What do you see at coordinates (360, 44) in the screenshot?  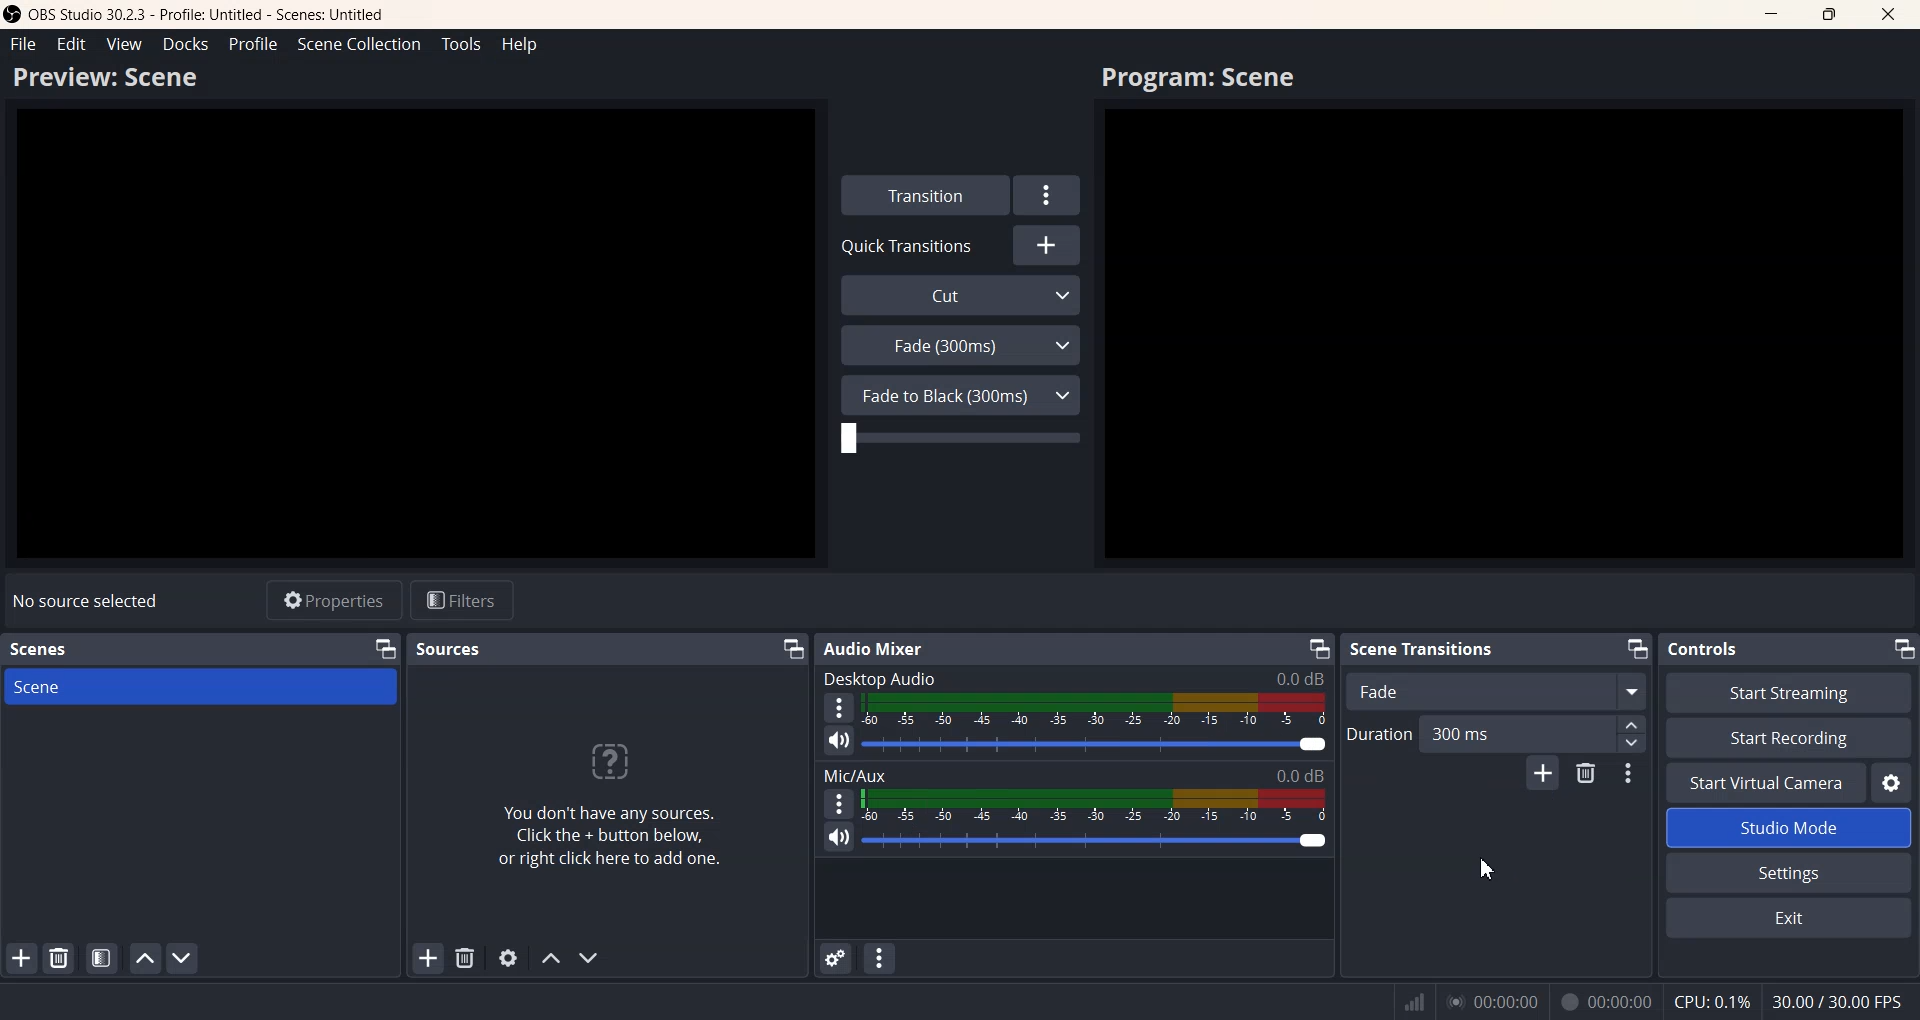 I see `Scene collection` at bounding box center [360, 44].